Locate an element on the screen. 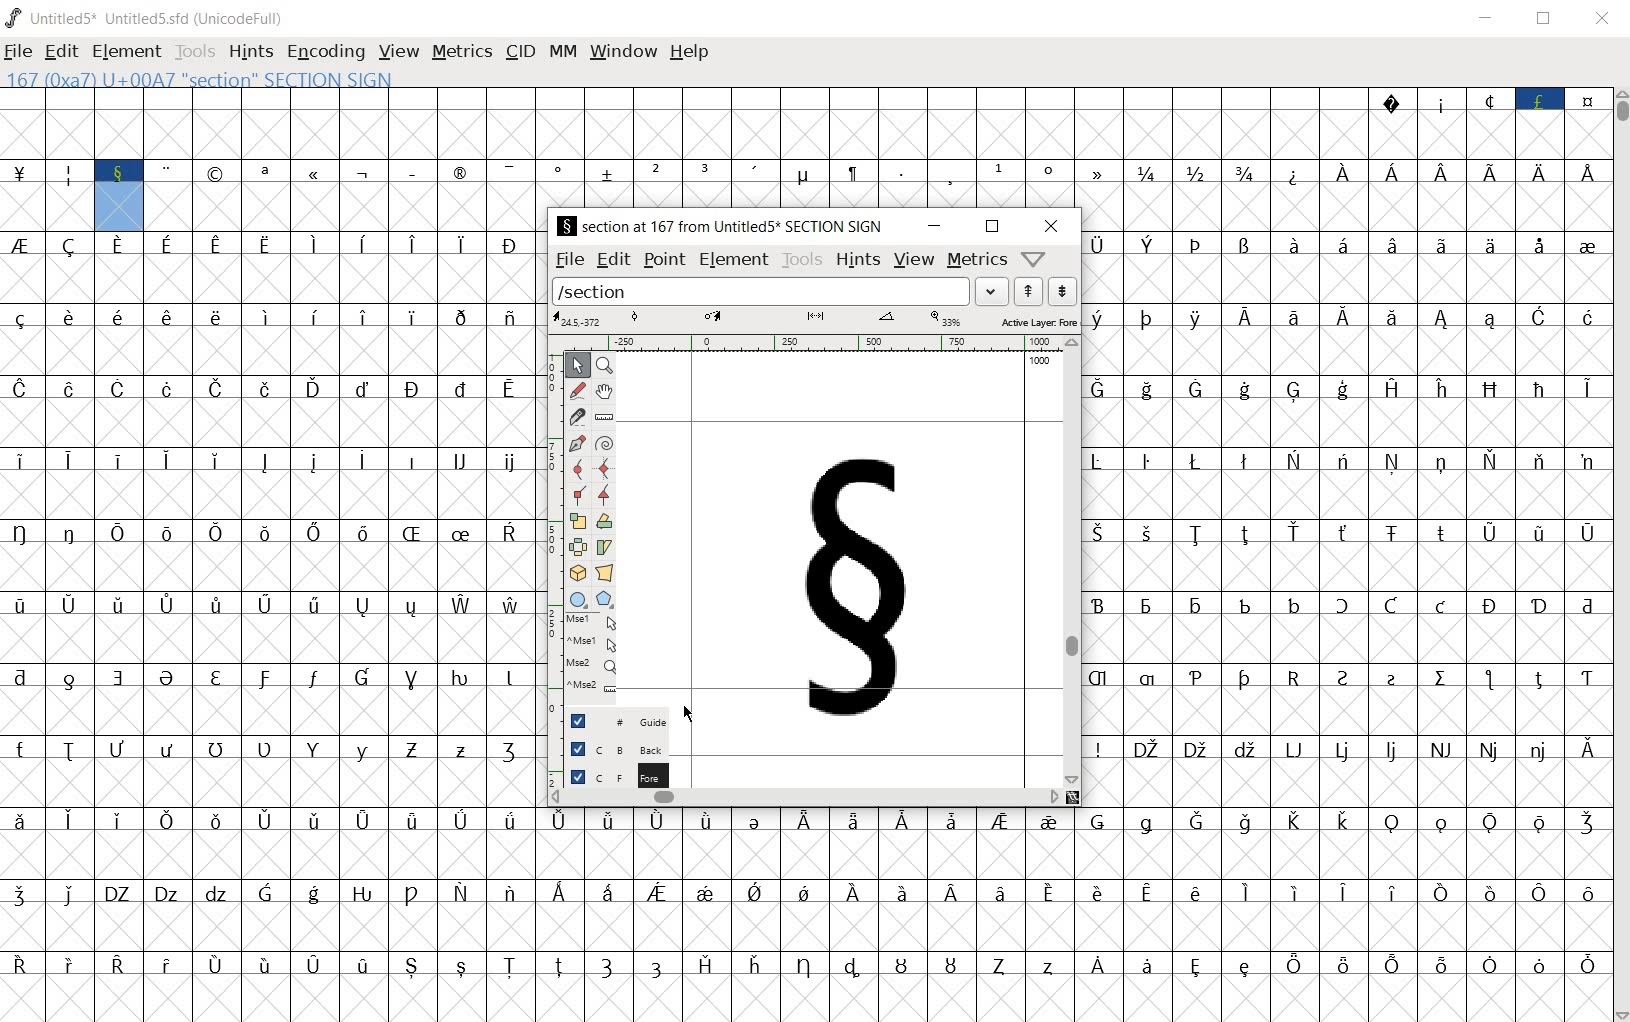  SCROLLBAR is located at coordinates (1620, 555).